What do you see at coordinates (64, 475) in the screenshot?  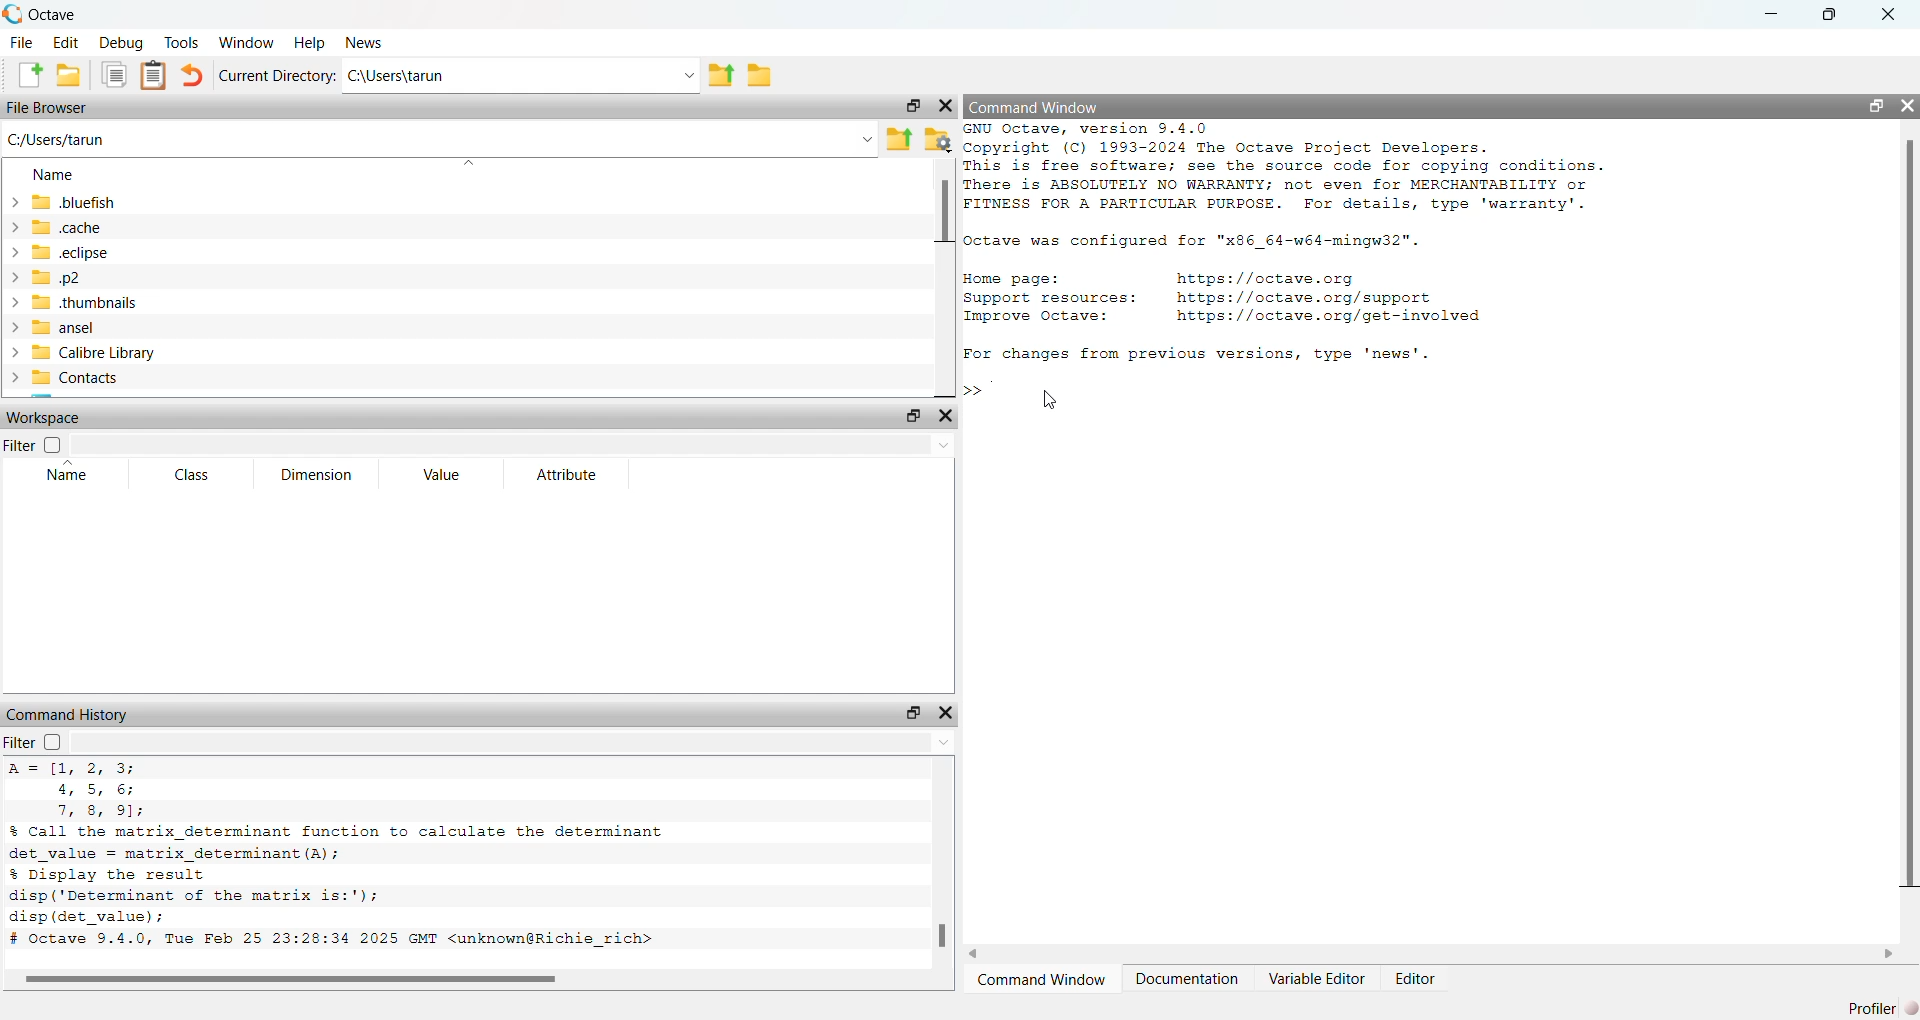 I see `name` at bounding box center [64, 475].